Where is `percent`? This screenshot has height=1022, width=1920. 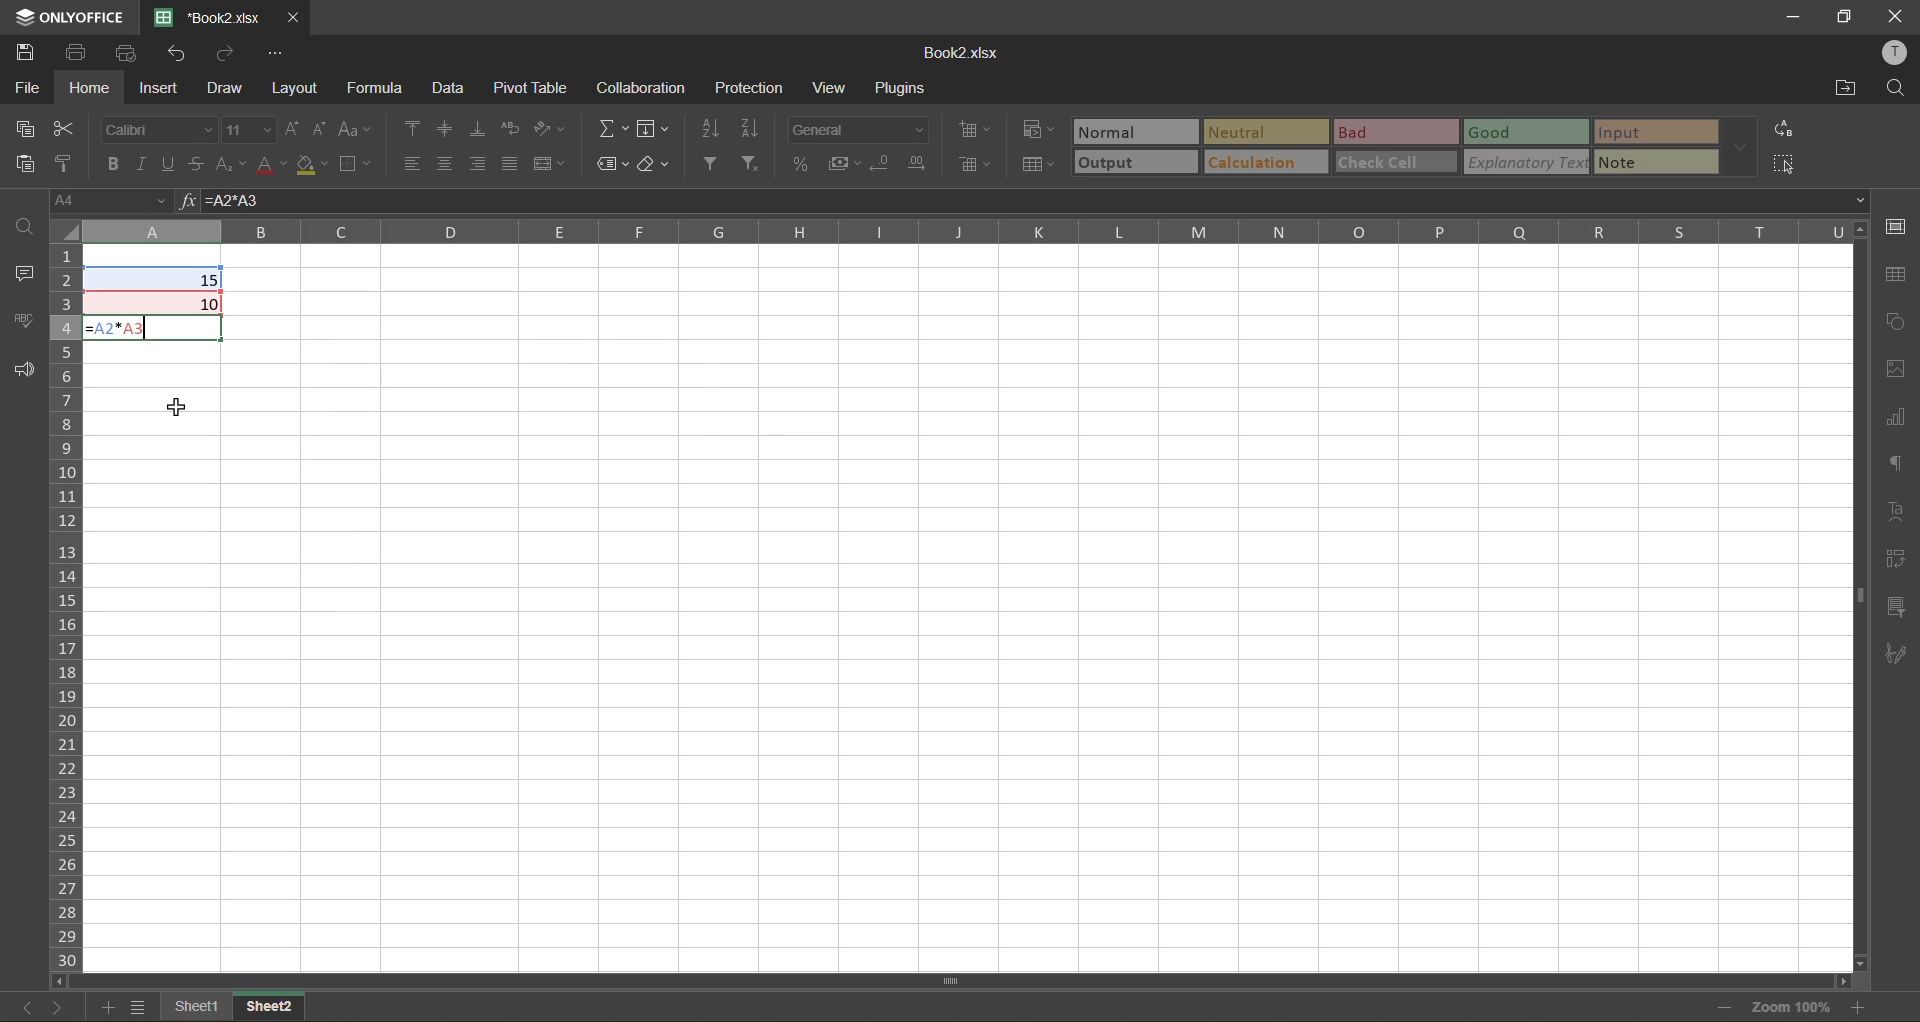
percent is located at coordinates (807, 163).